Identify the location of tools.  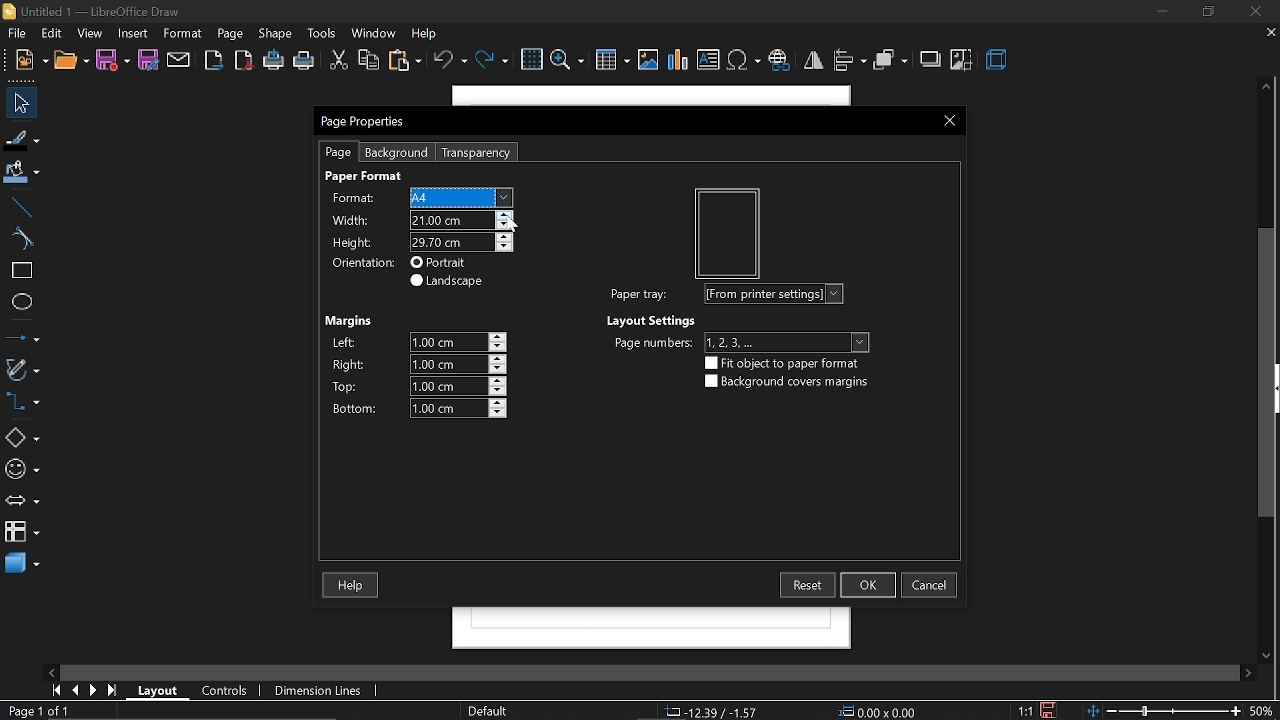
(321, 33).